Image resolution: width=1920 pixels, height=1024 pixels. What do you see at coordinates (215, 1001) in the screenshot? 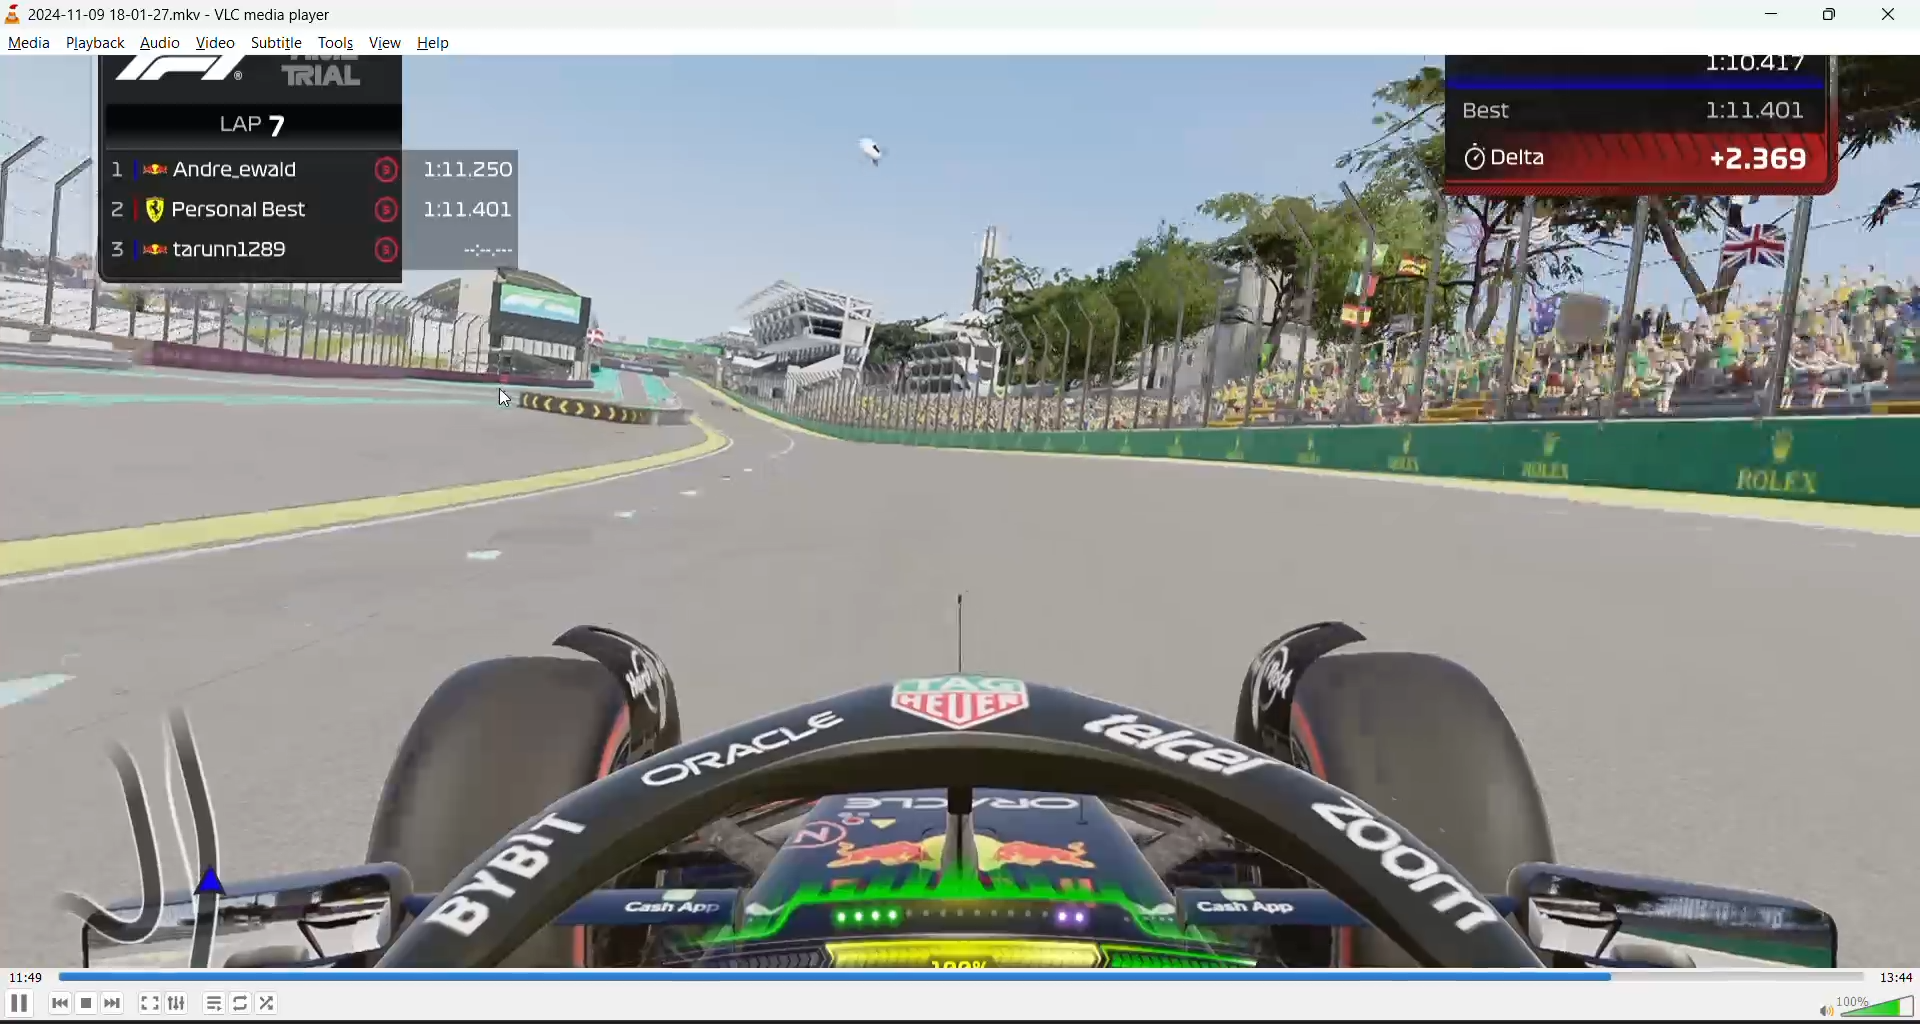
I see `playlists` at bounding box center [215, 1001].